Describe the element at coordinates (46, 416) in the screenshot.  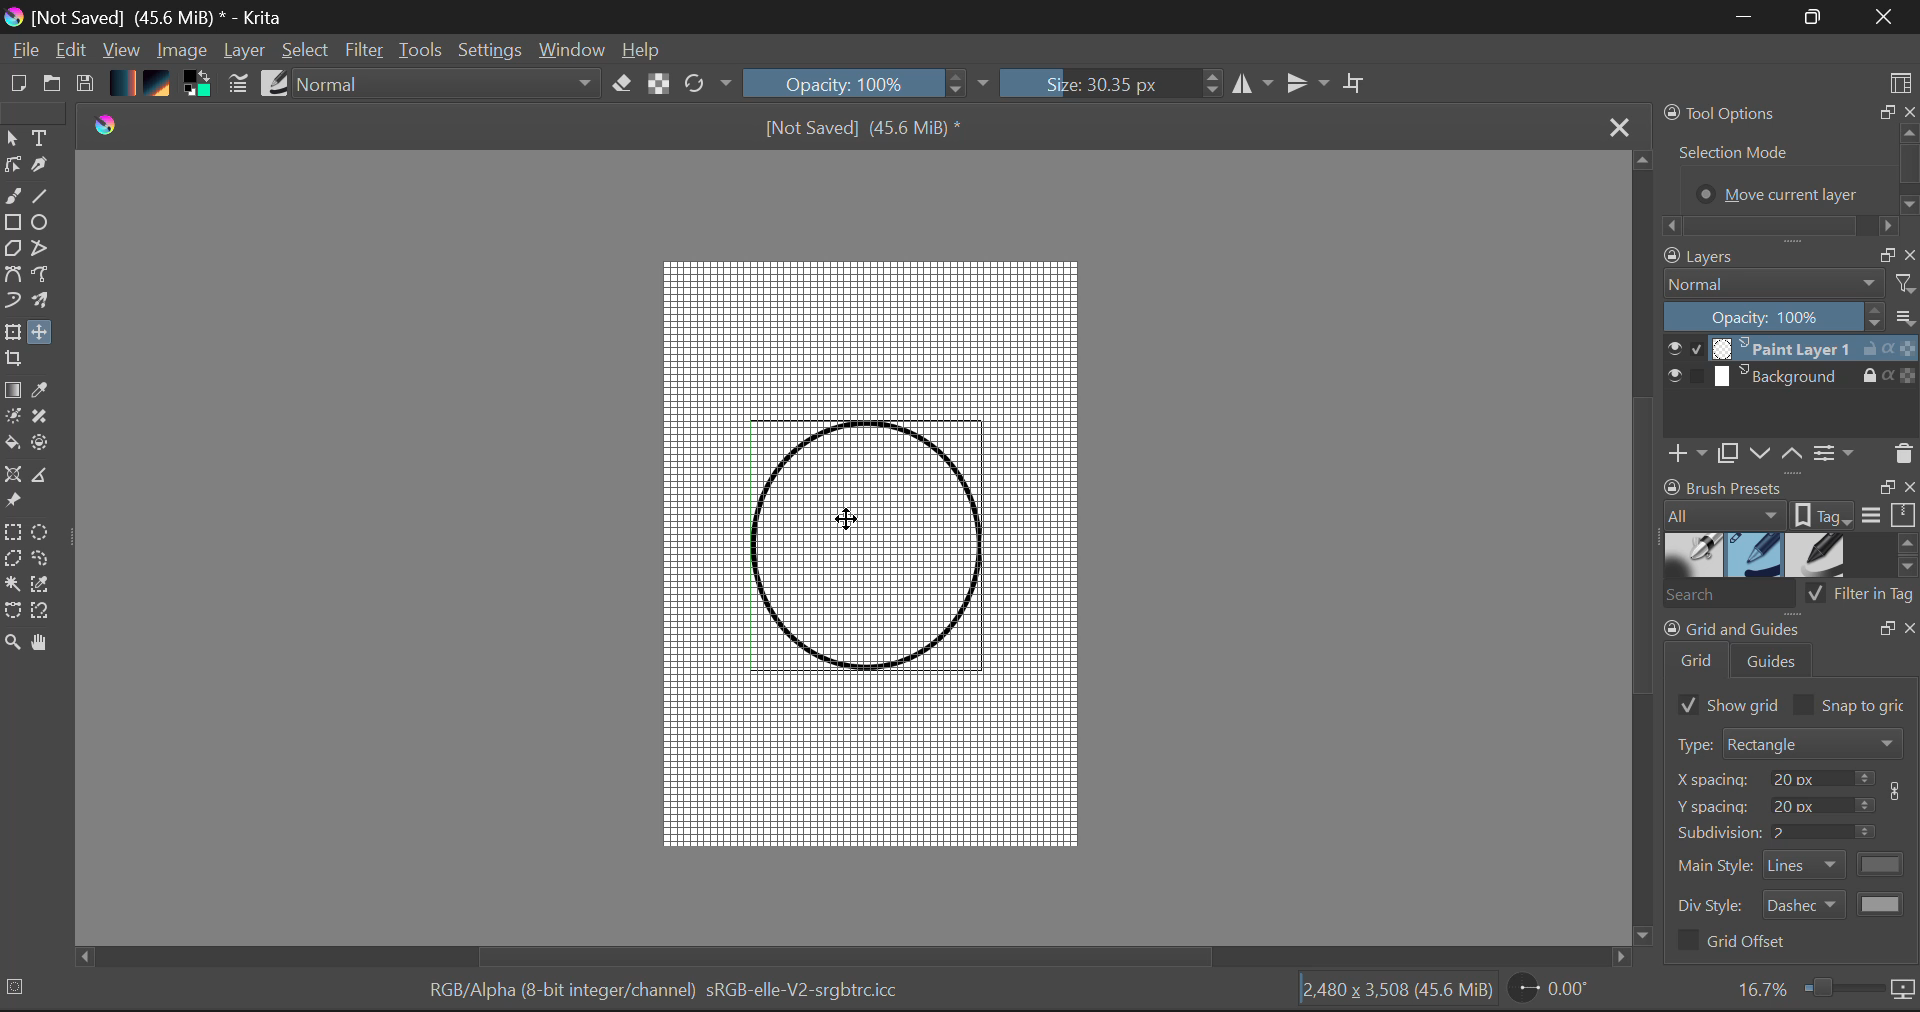
I see `Smart Patch Tool` at that location.